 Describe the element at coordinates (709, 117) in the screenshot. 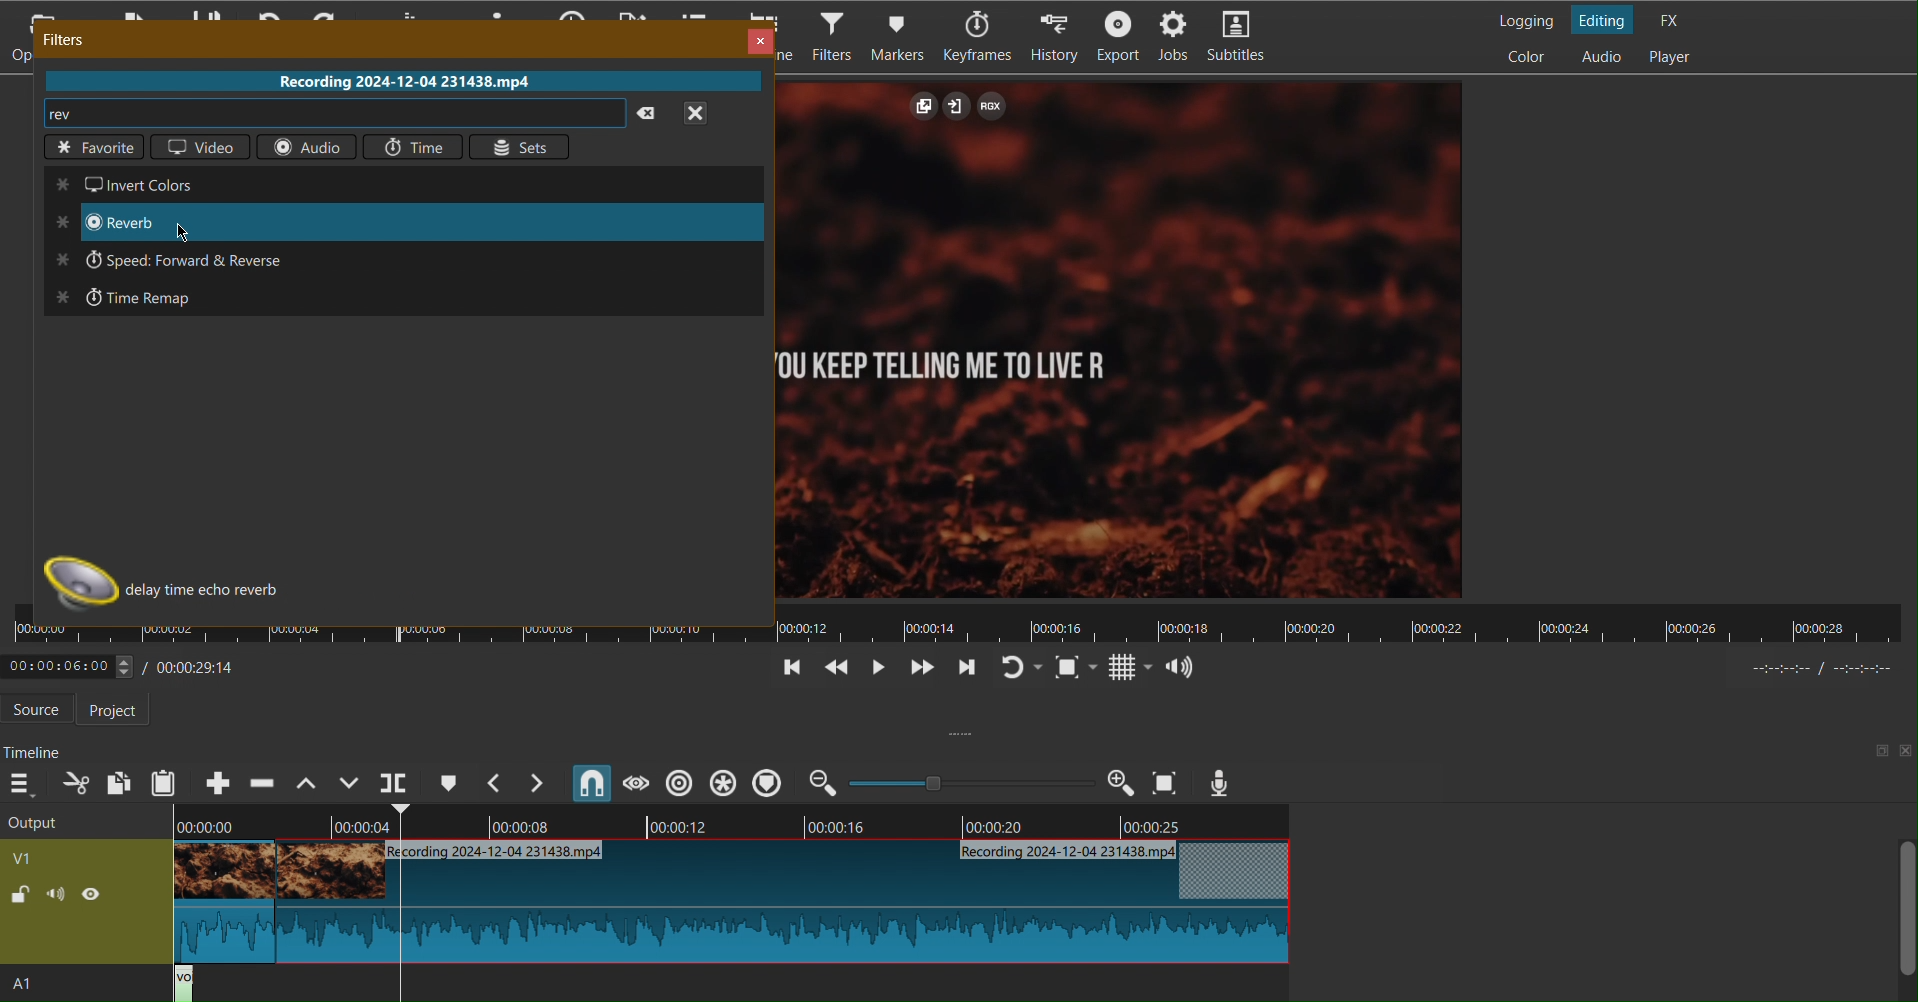

I see `close` at that location.